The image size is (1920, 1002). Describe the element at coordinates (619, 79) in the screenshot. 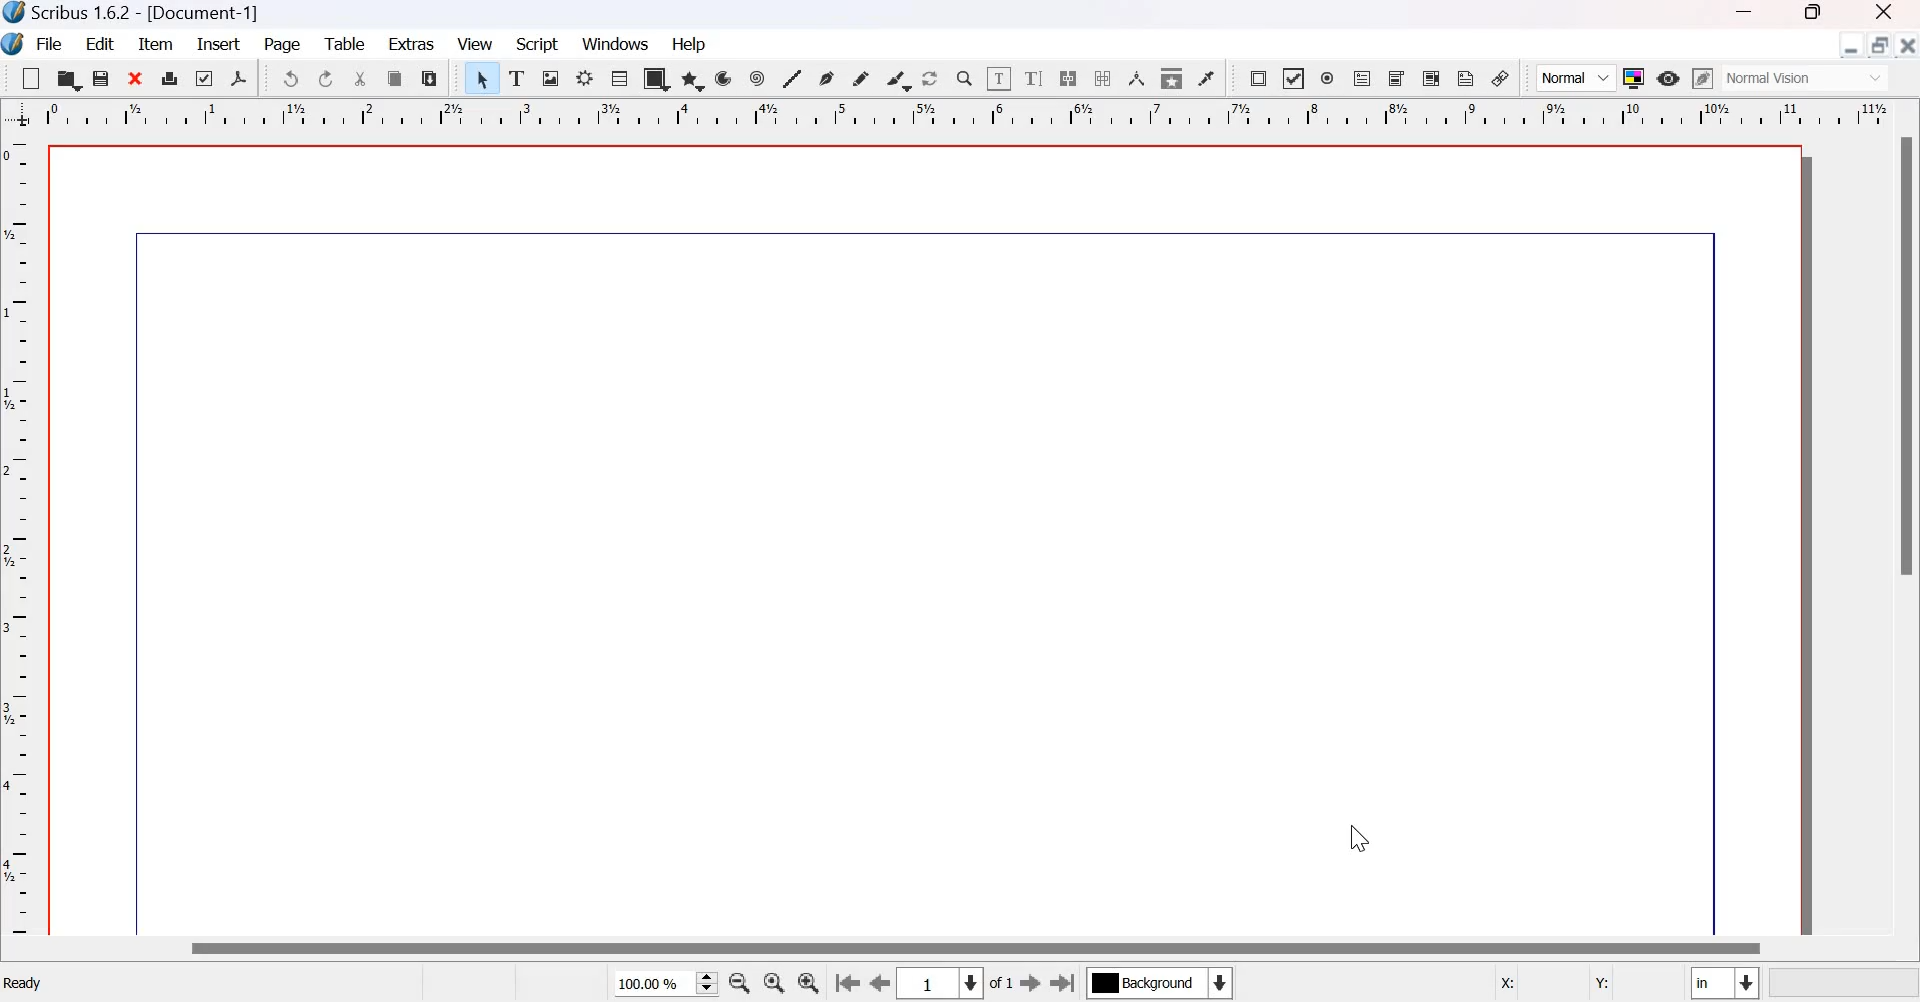

I see `table` at that location.